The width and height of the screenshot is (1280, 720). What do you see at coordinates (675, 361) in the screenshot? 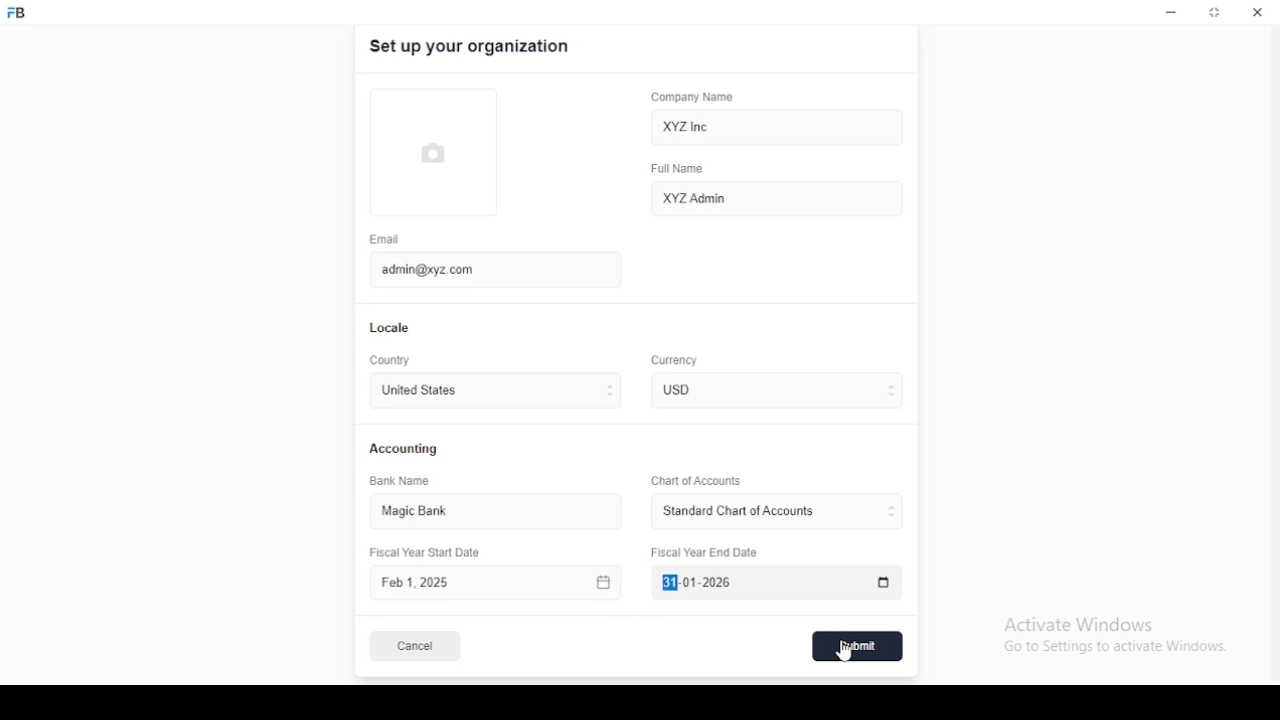
I see `Currency` at bounding box center [675, 361].